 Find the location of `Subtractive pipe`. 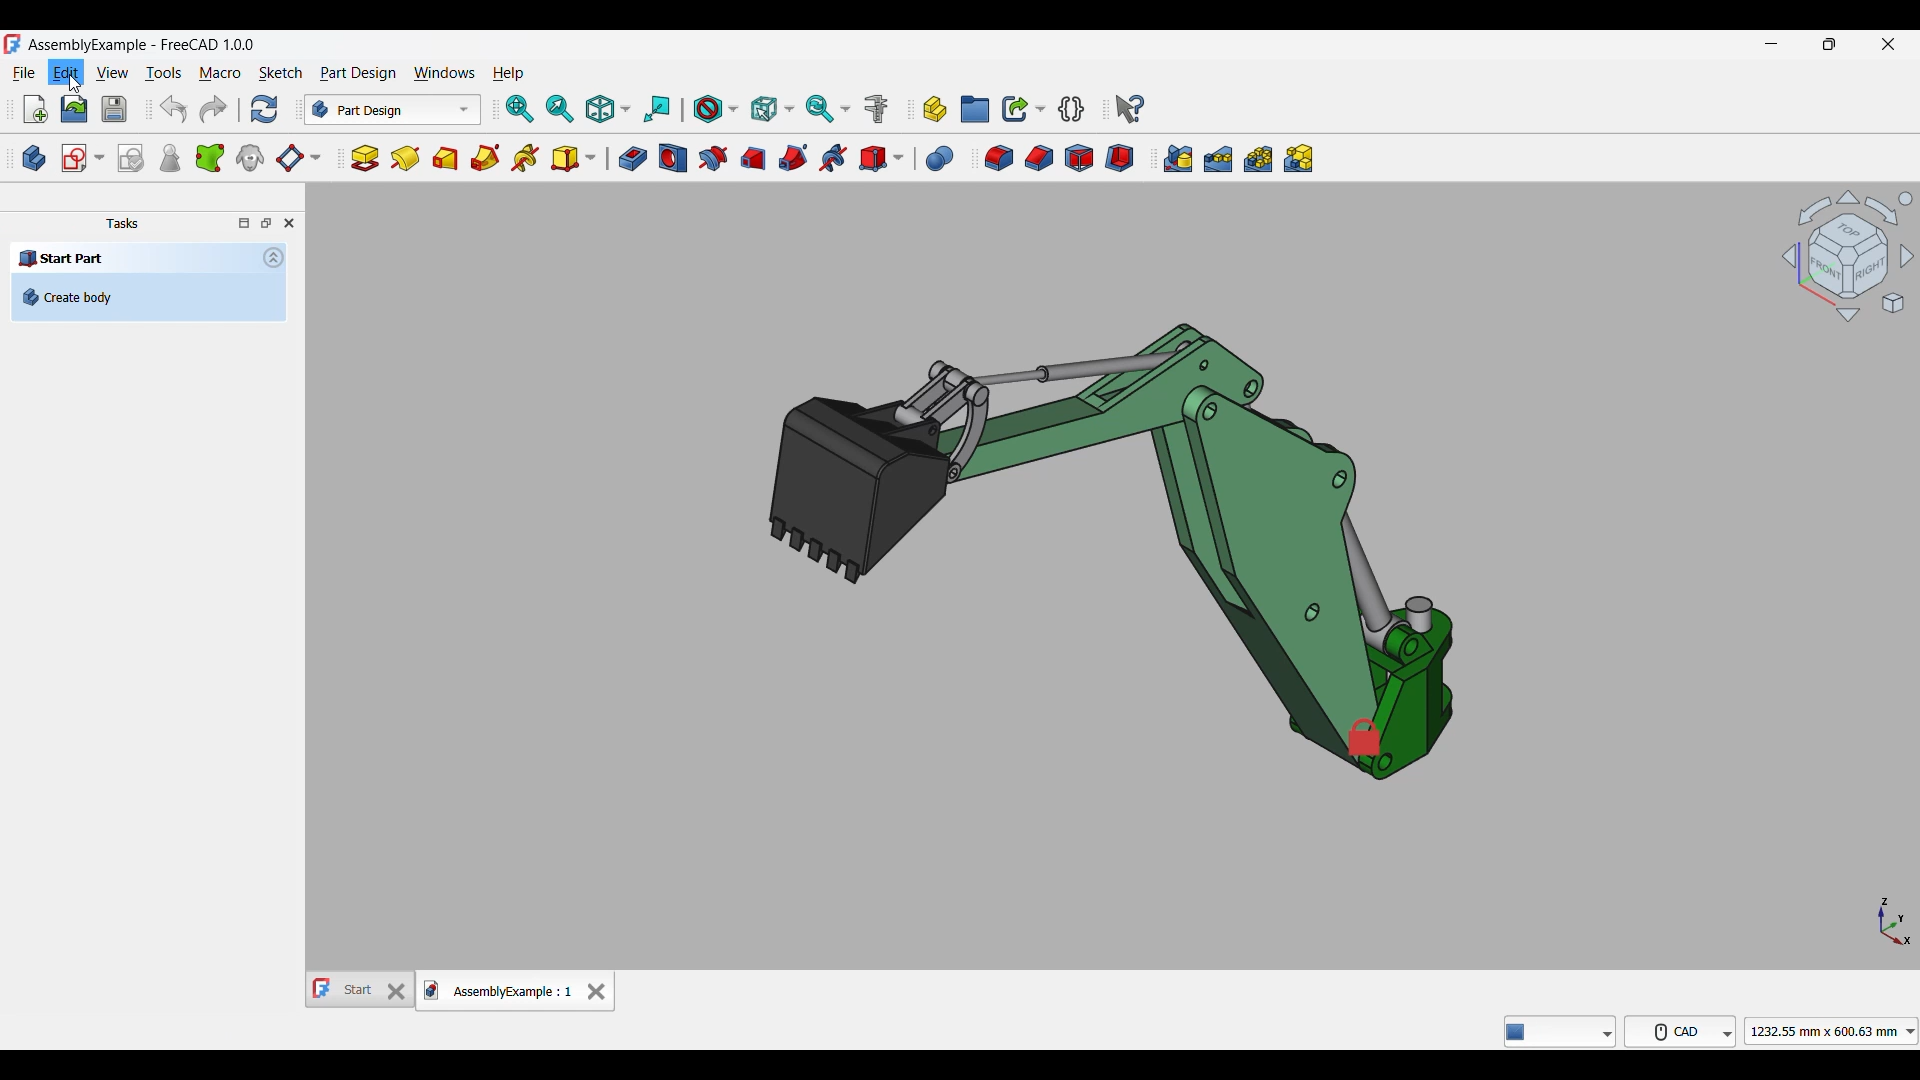

Subtractive pipe is located at coordinates (793, 158).